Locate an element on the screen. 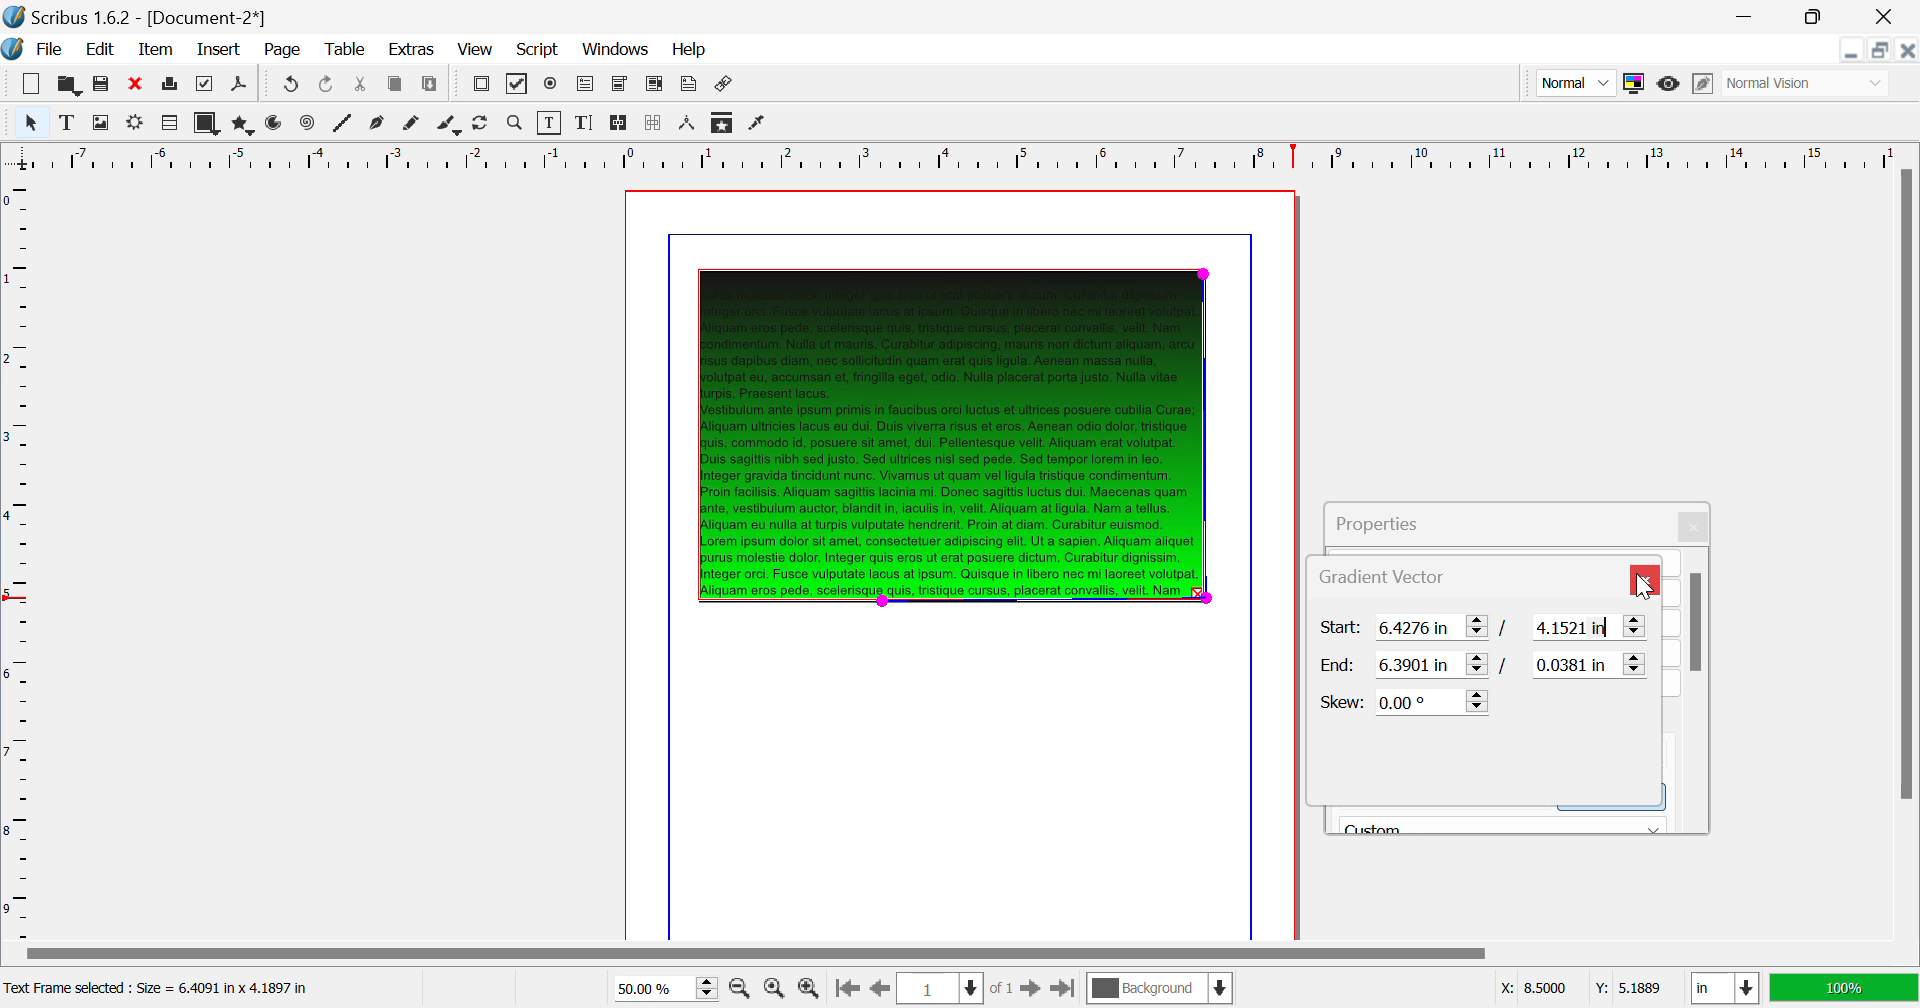  Gradient Vector Tab Heading is located at coordinates (1325, 578).